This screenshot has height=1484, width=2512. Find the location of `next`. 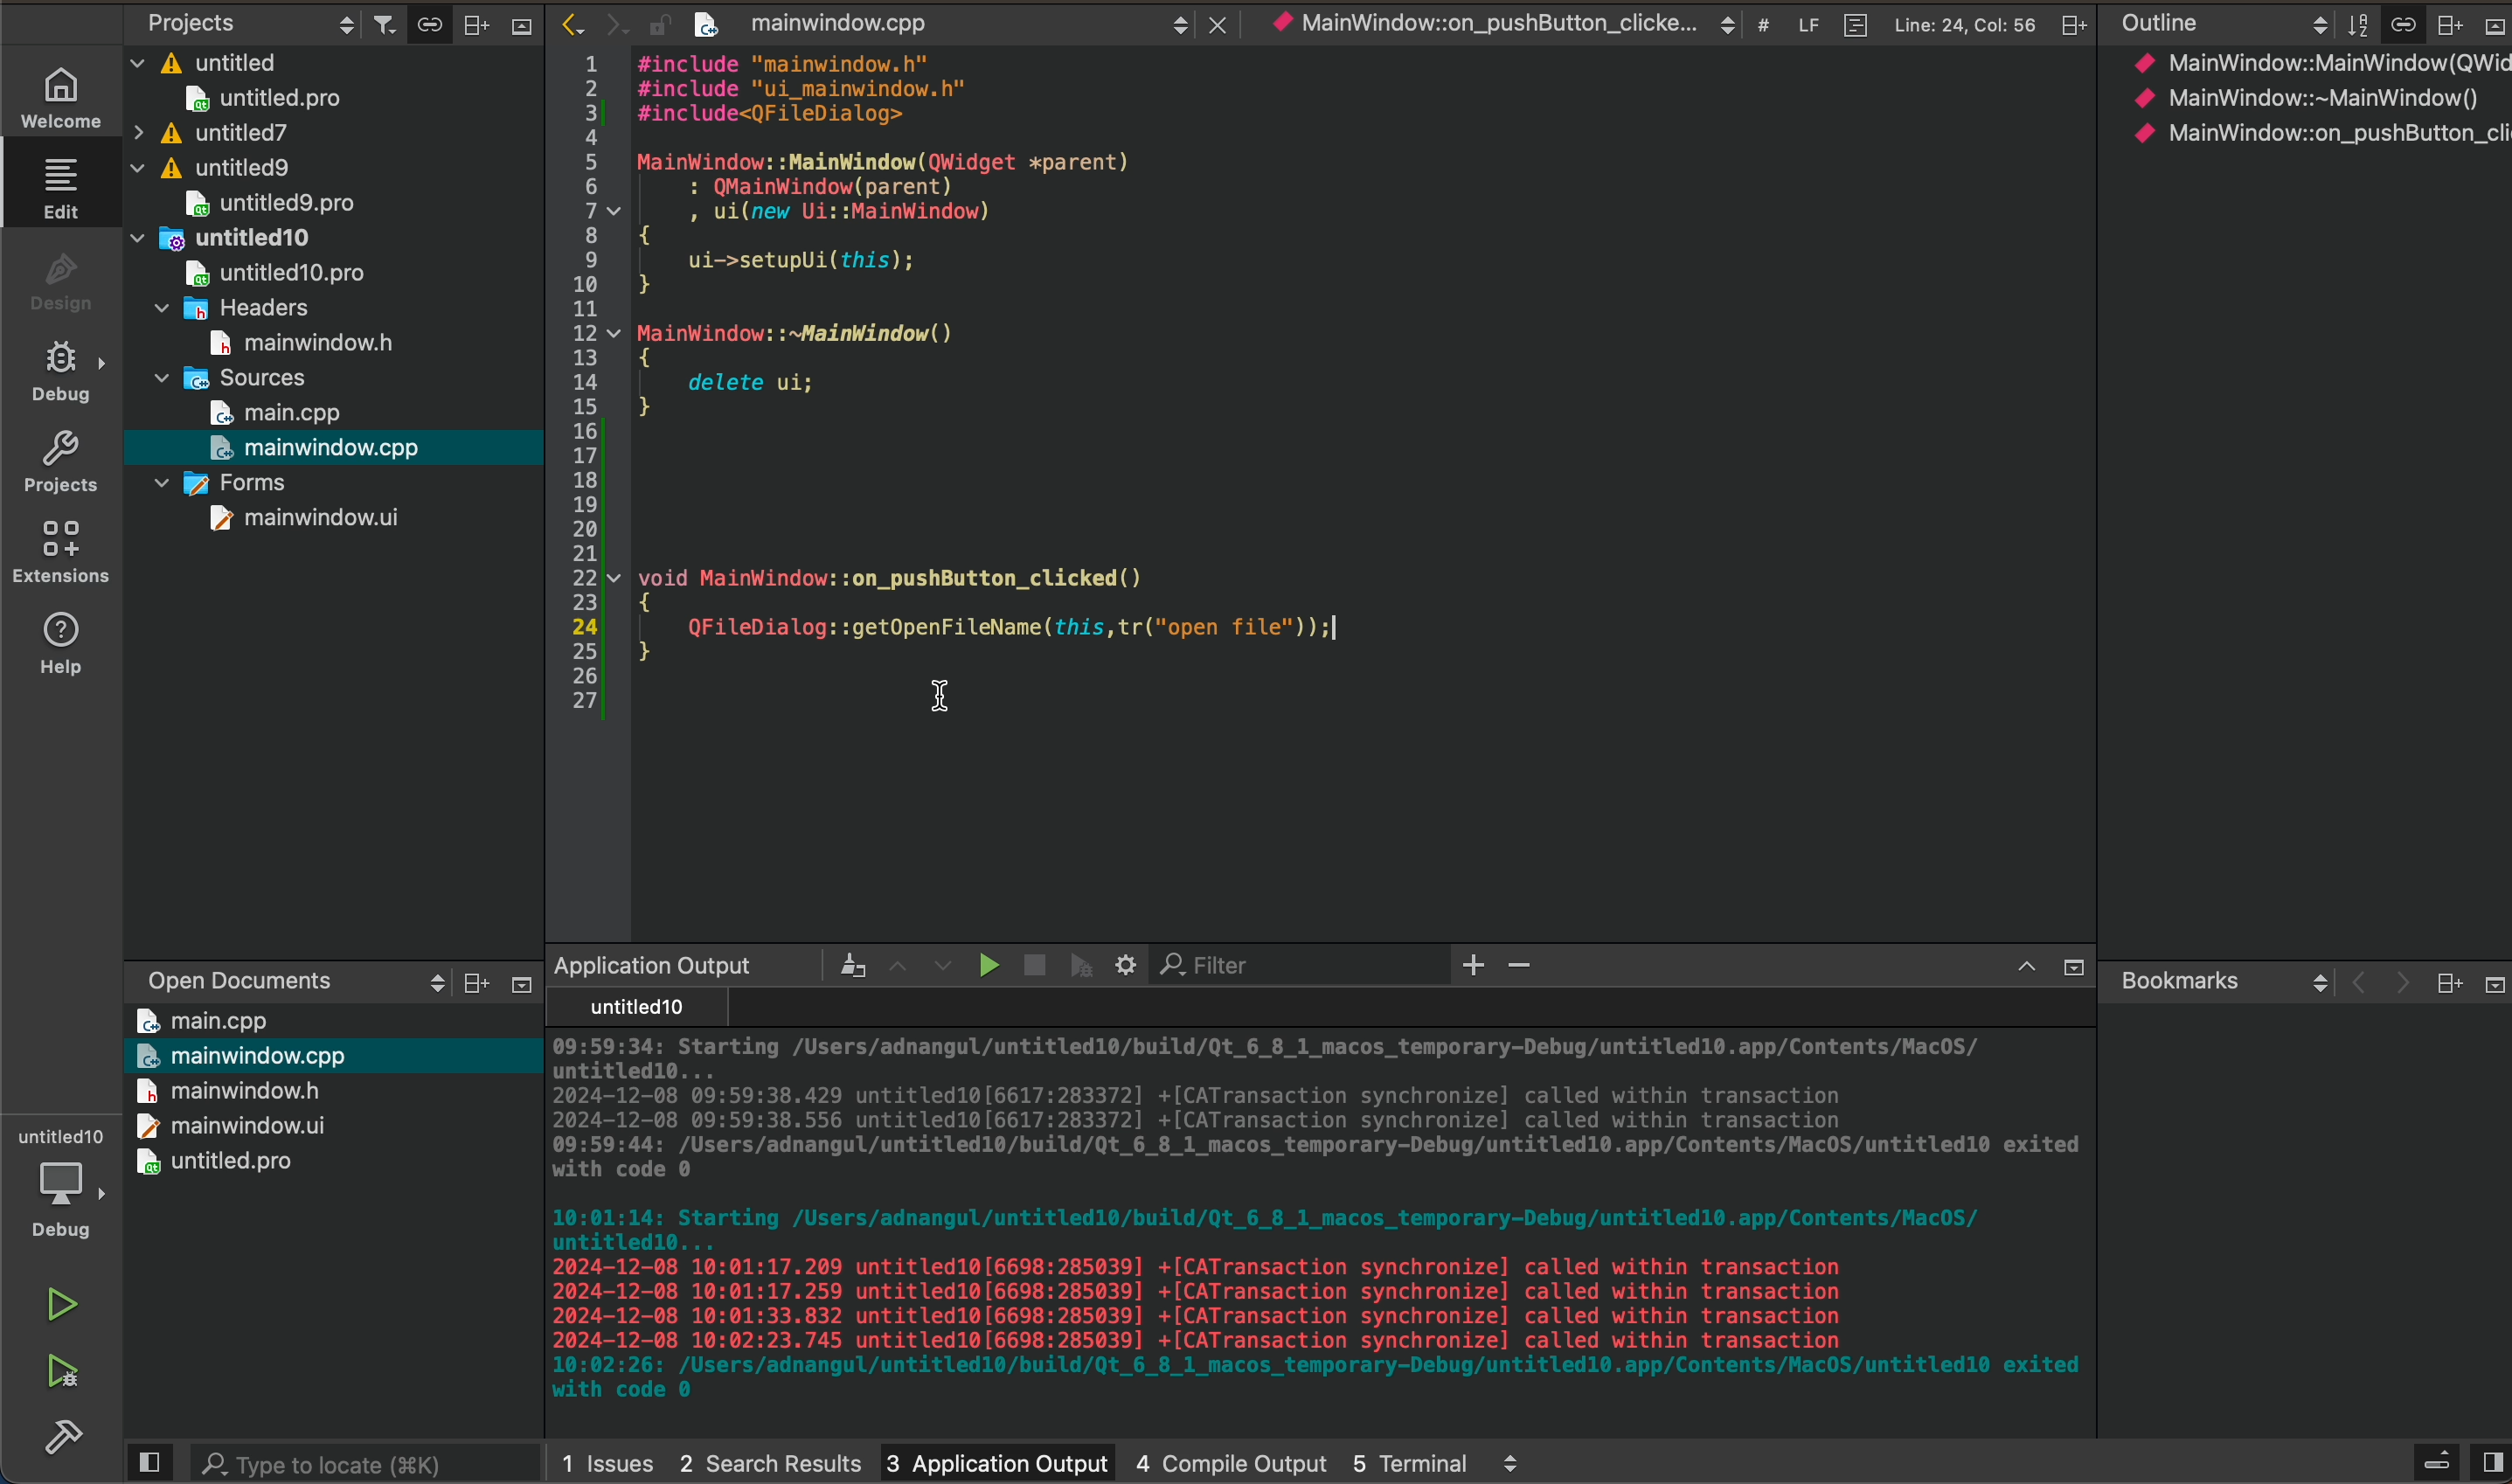

next is located at coordinates (2396, 986).